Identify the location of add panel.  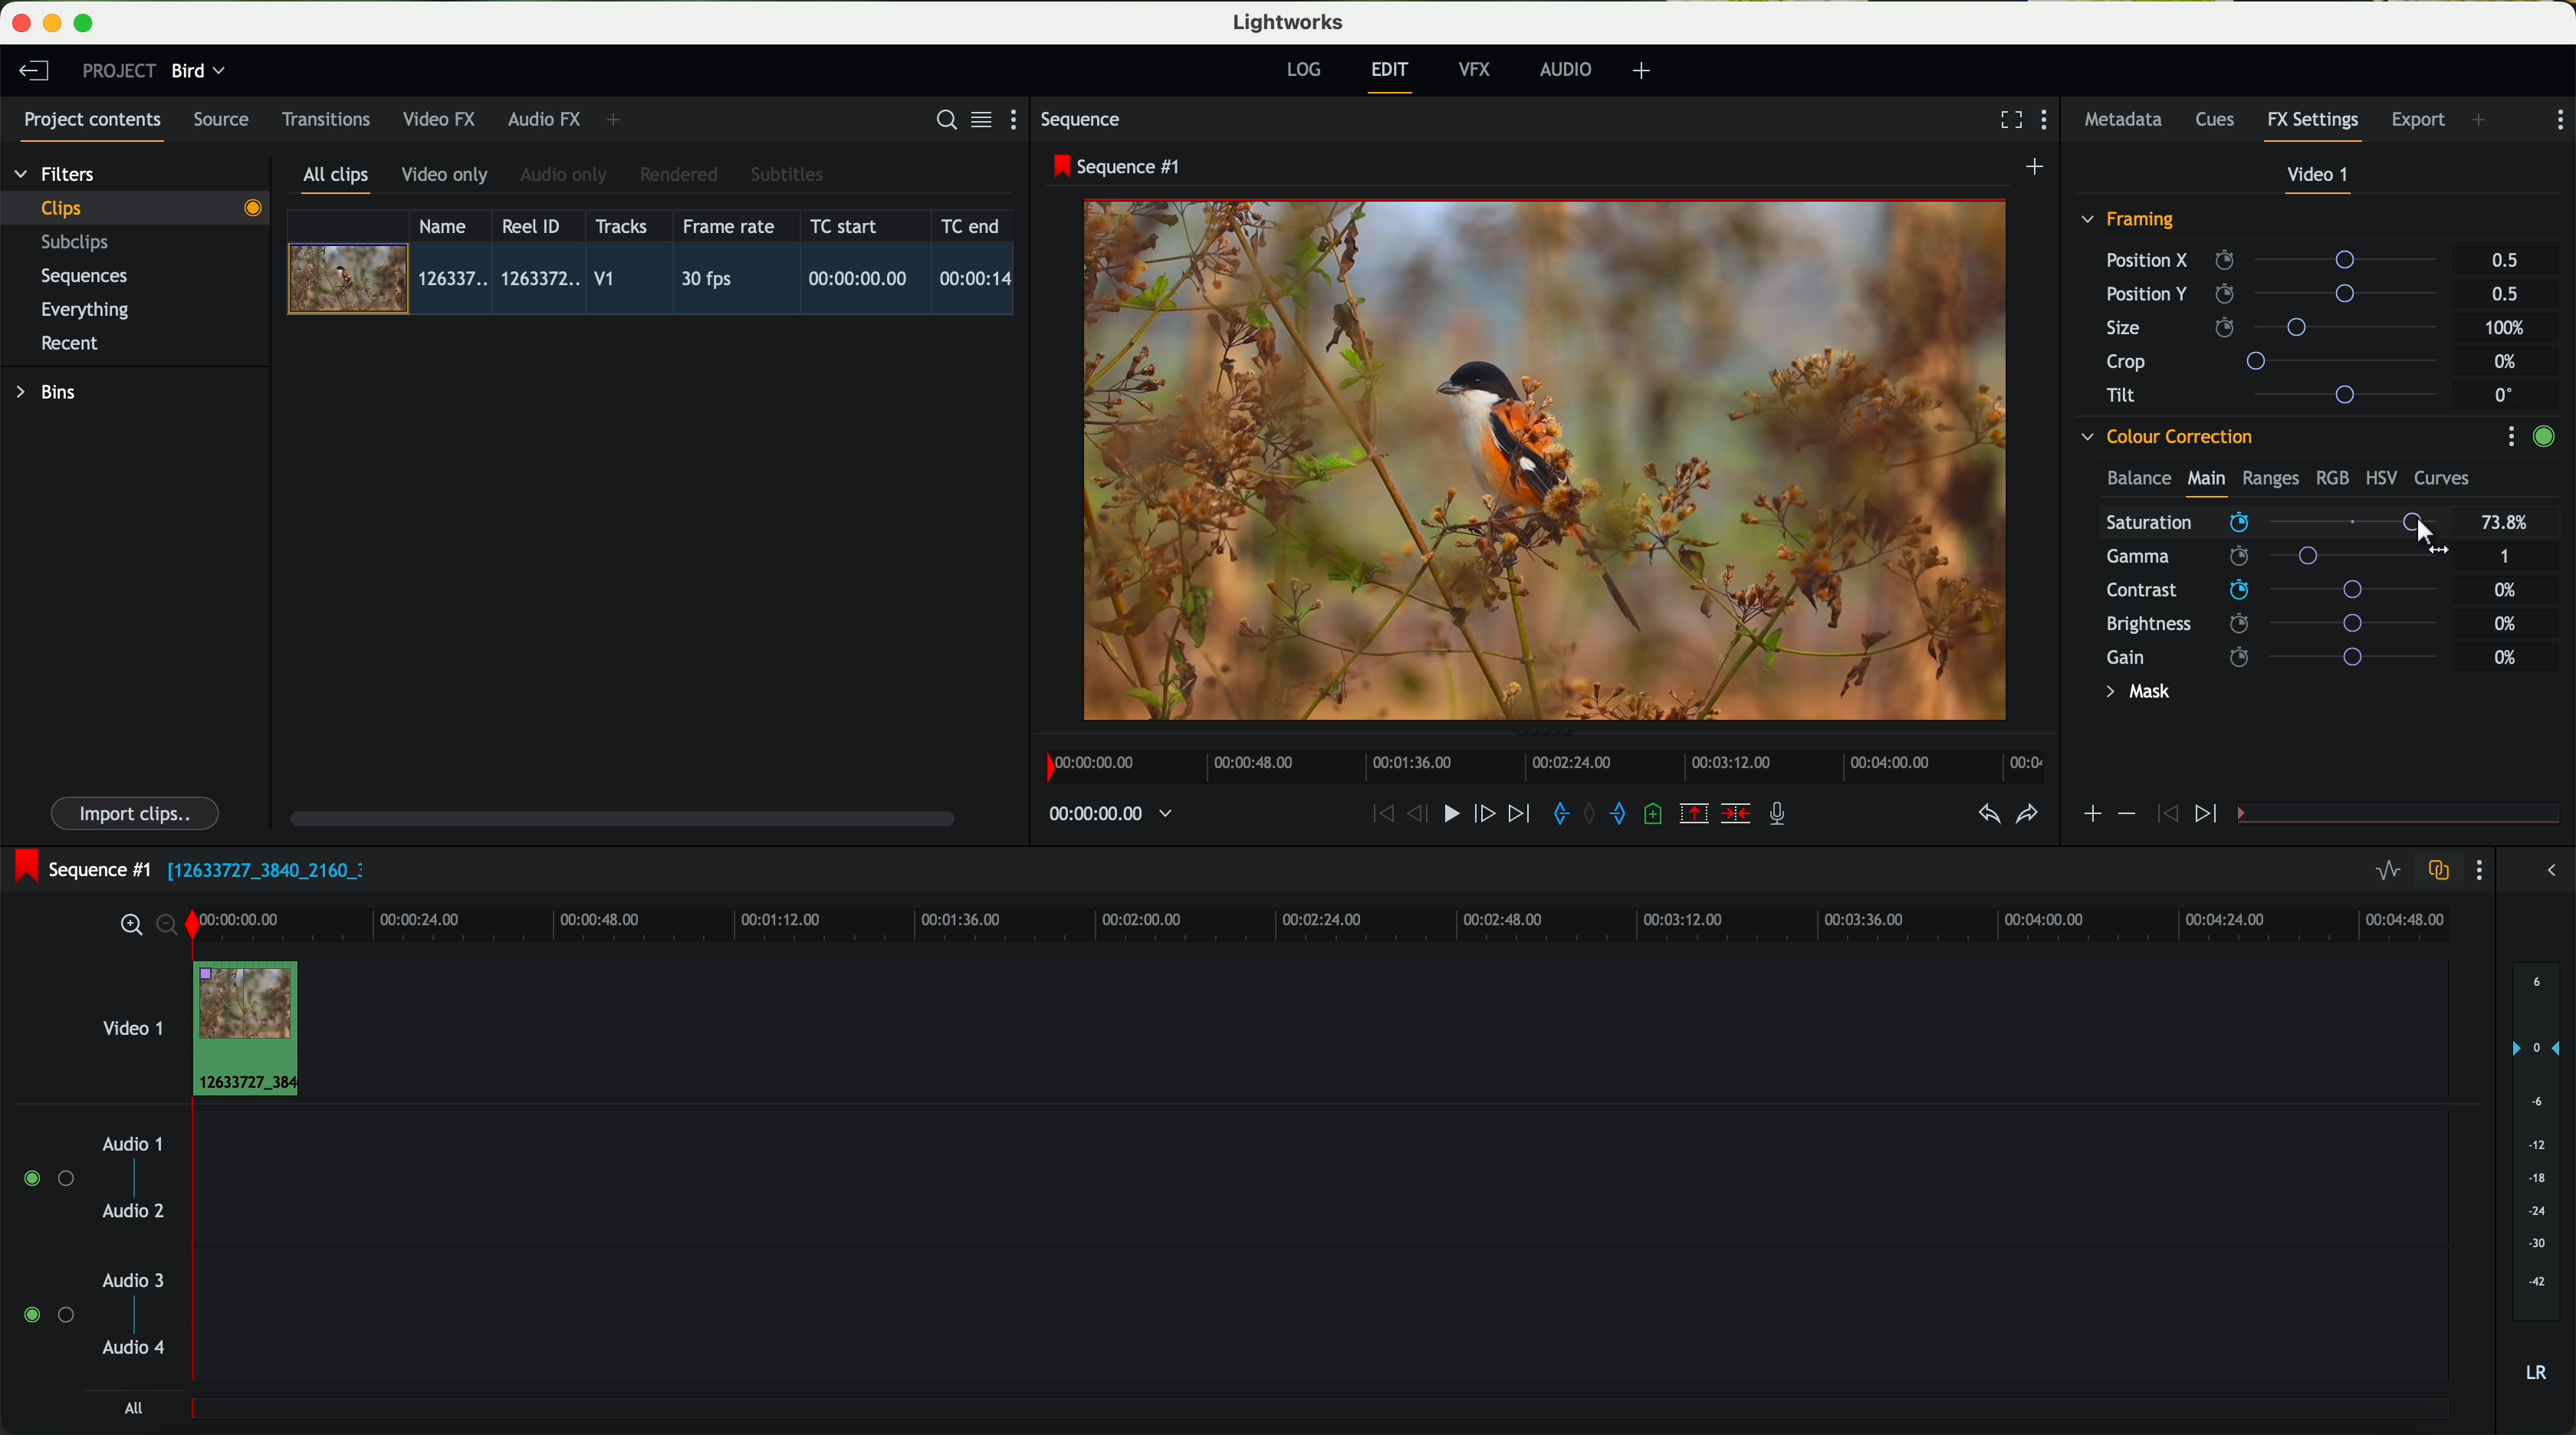
(2484, 122).